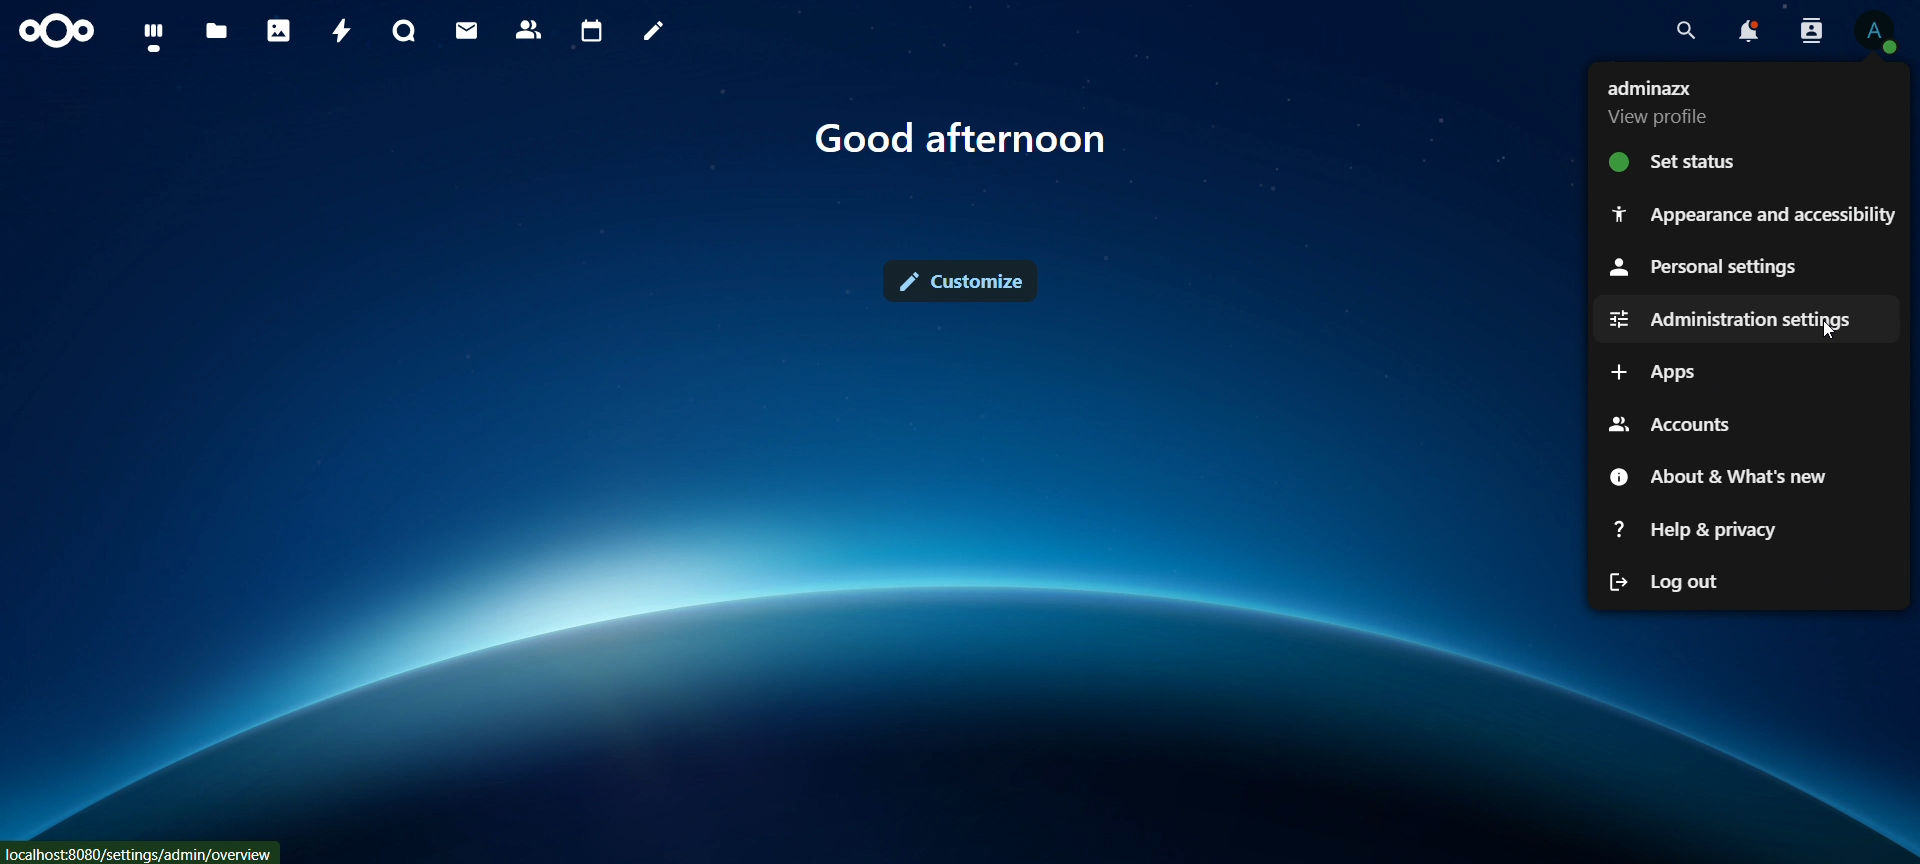  I want to click on contacts, so click(529, 32).